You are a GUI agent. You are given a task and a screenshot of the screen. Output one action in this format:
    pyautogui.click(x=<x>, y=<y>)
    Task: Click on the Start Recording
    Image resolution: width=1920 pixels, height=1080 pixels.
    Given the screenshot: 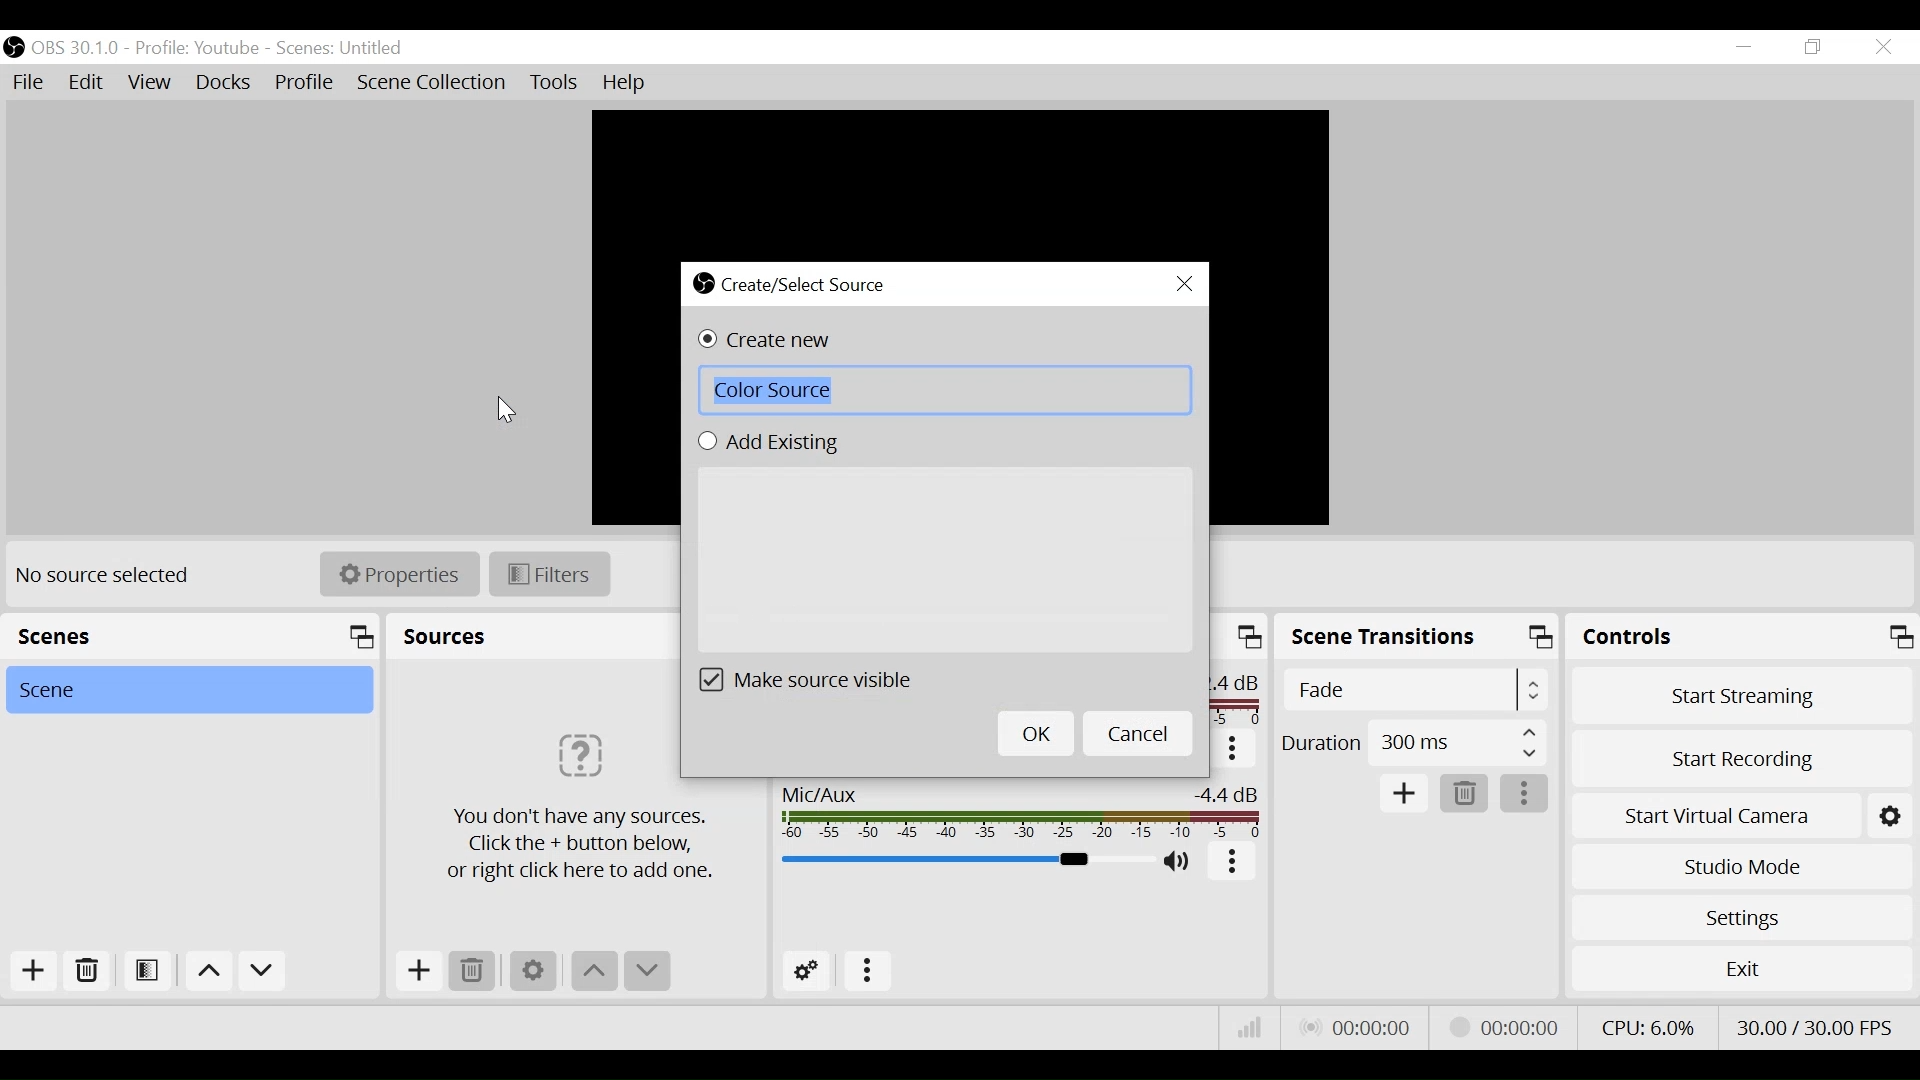 What is the action you would take?
    pyautogui.click(x=1742, y=761)
    